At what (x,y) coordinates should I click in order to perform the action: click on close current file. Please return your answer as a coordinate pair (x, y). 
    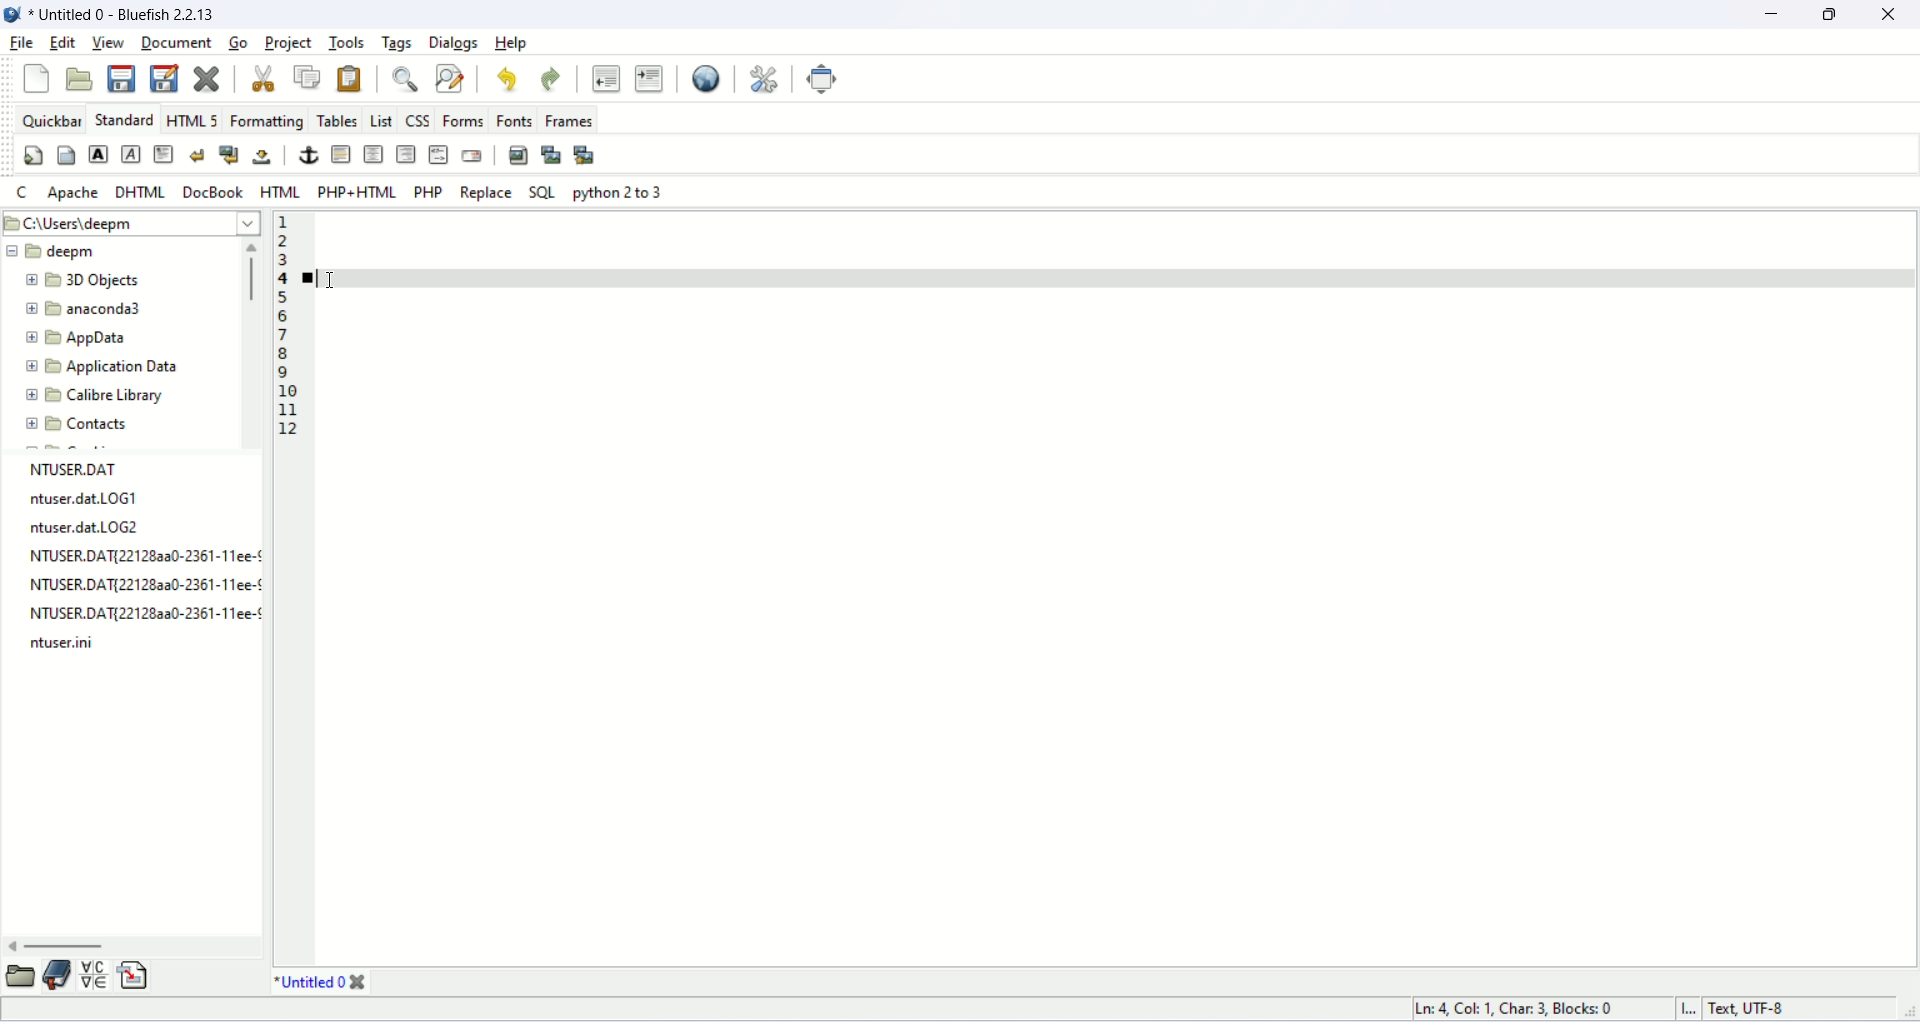
    Looking at the image, I should click on (207, 78).